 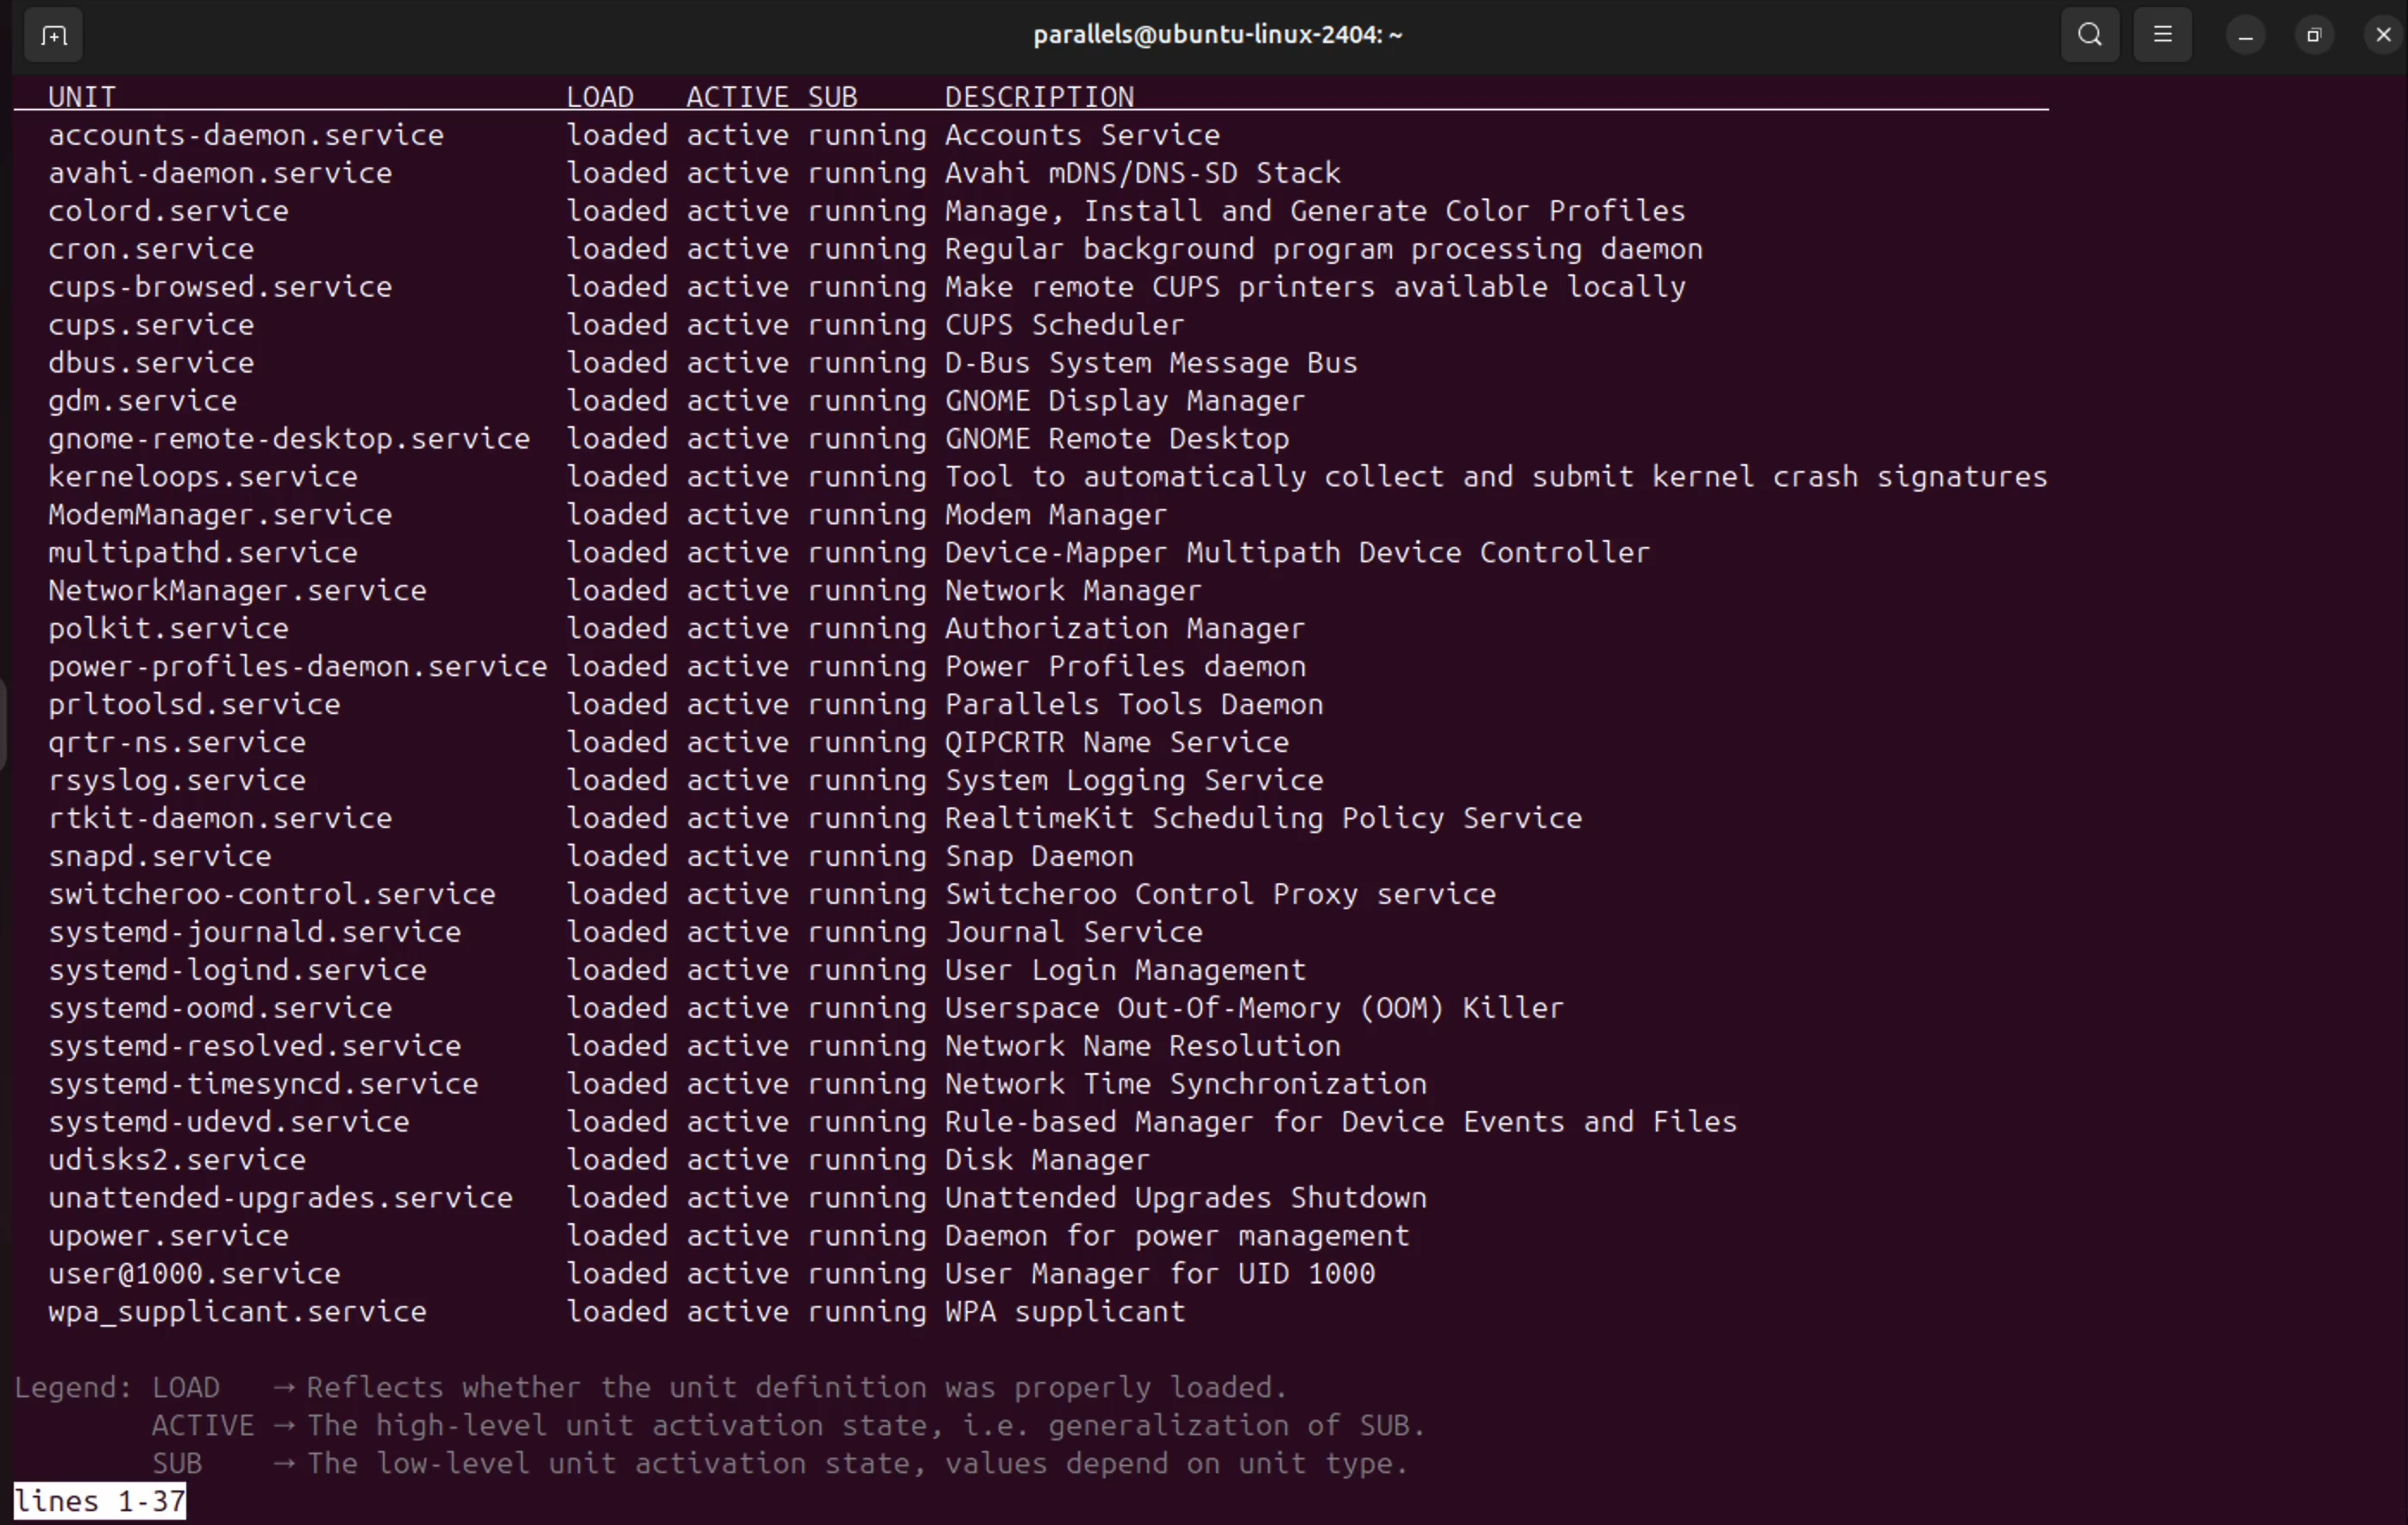 I want to click on , so click(x=627, y=1315).